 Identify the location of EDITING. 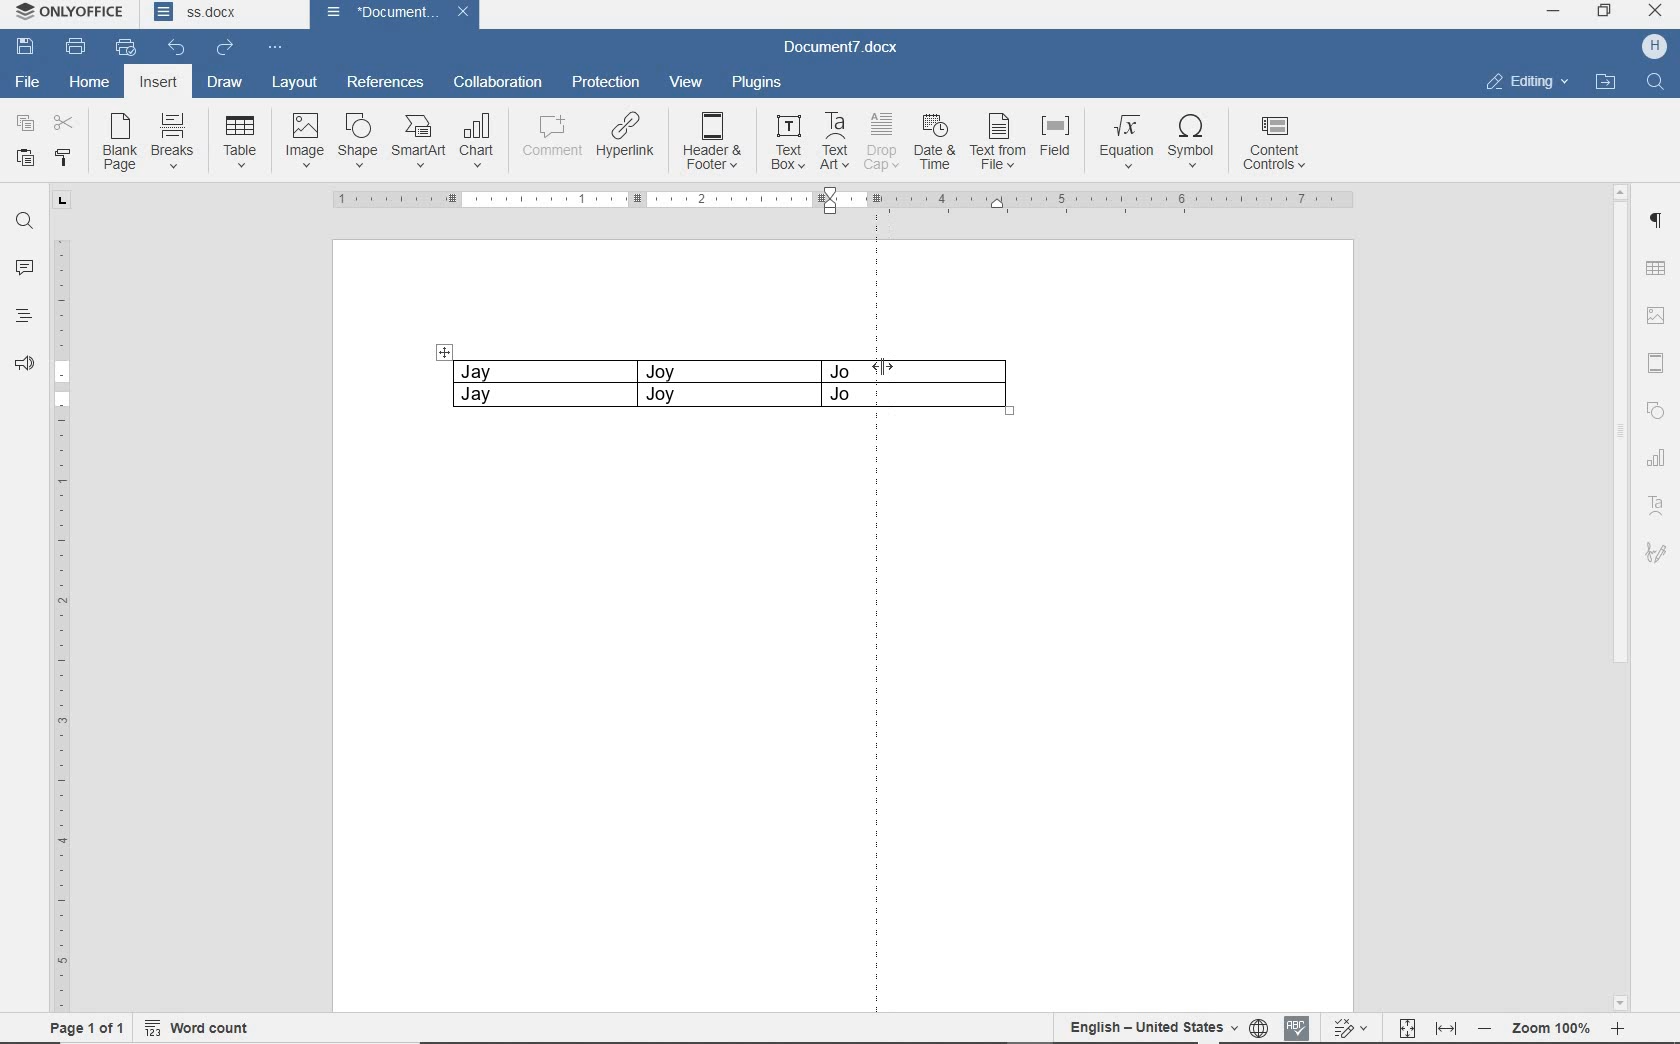
(1527, 84).